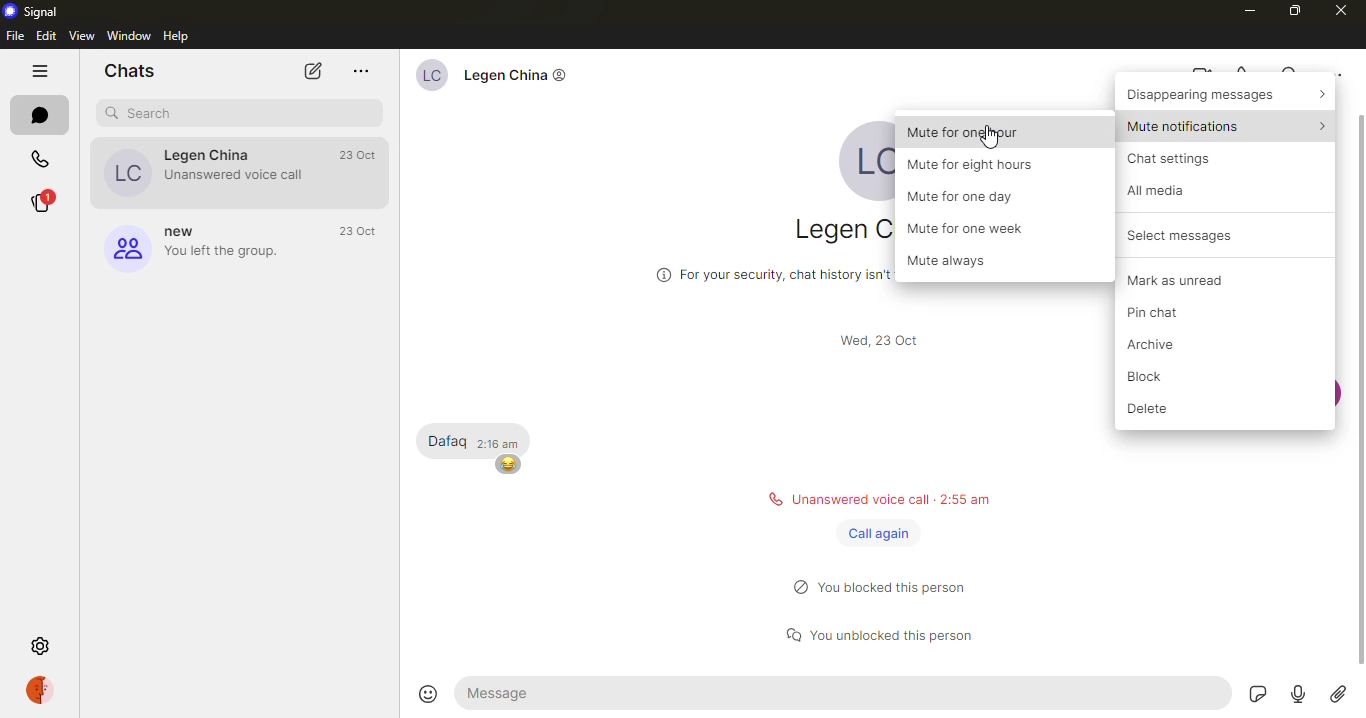 Image resolution: width=1366 pixels, height=718 pixels. Describe the element at coordinates (151, 112) in the screenshot. I see `search` at that location.